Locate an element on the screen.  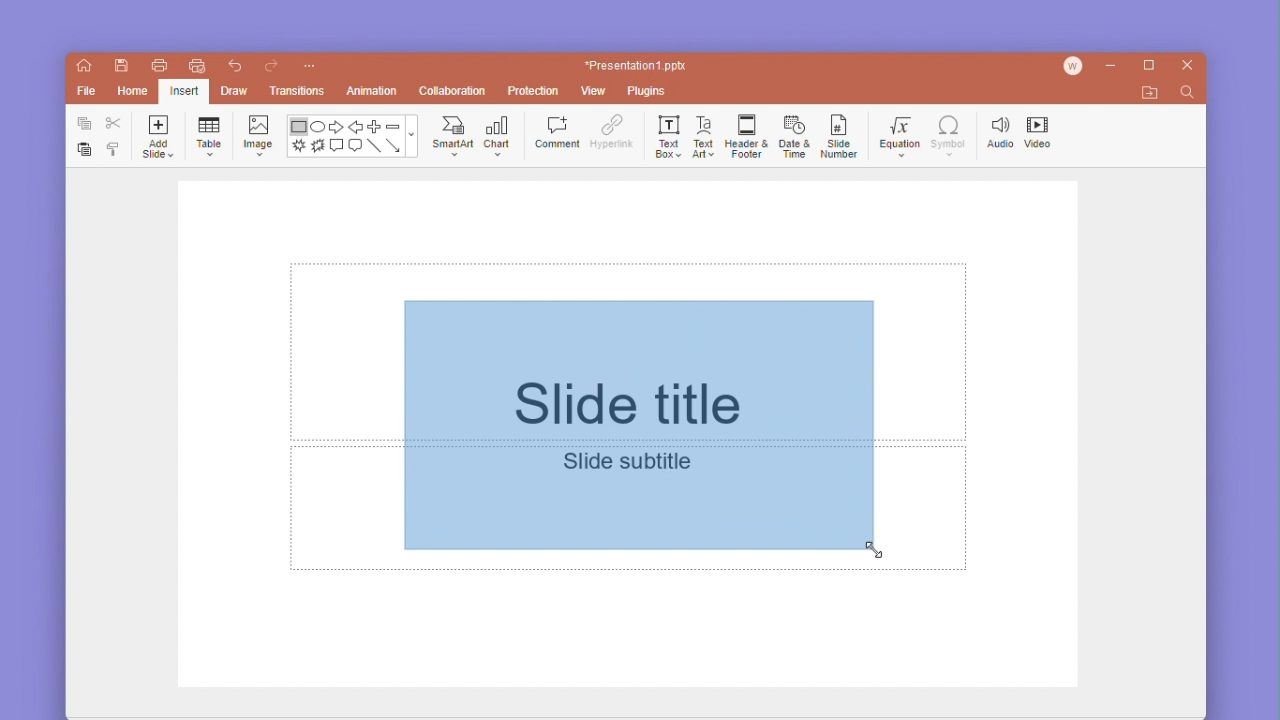
*Presentation1 ppt is located at coordinates (636, 65).